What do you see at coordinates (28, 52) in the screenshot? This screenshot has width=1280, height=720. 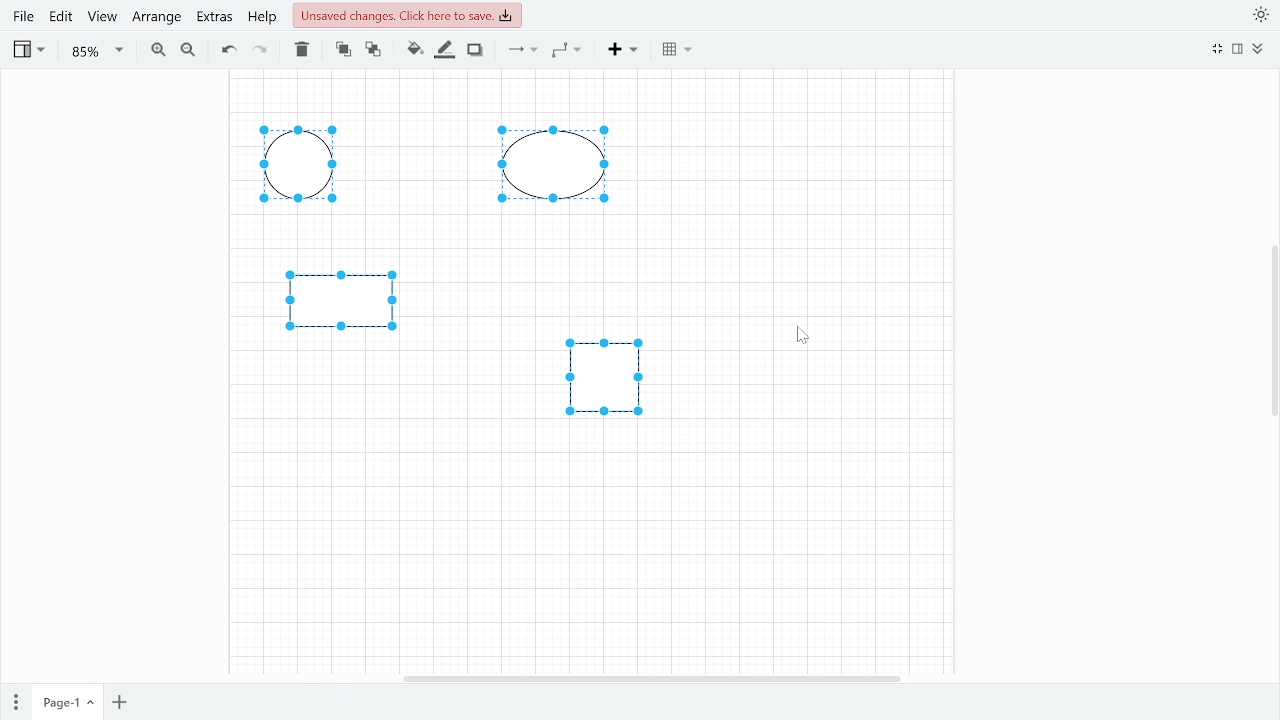 I see `View` at bounding box center [28, 52].